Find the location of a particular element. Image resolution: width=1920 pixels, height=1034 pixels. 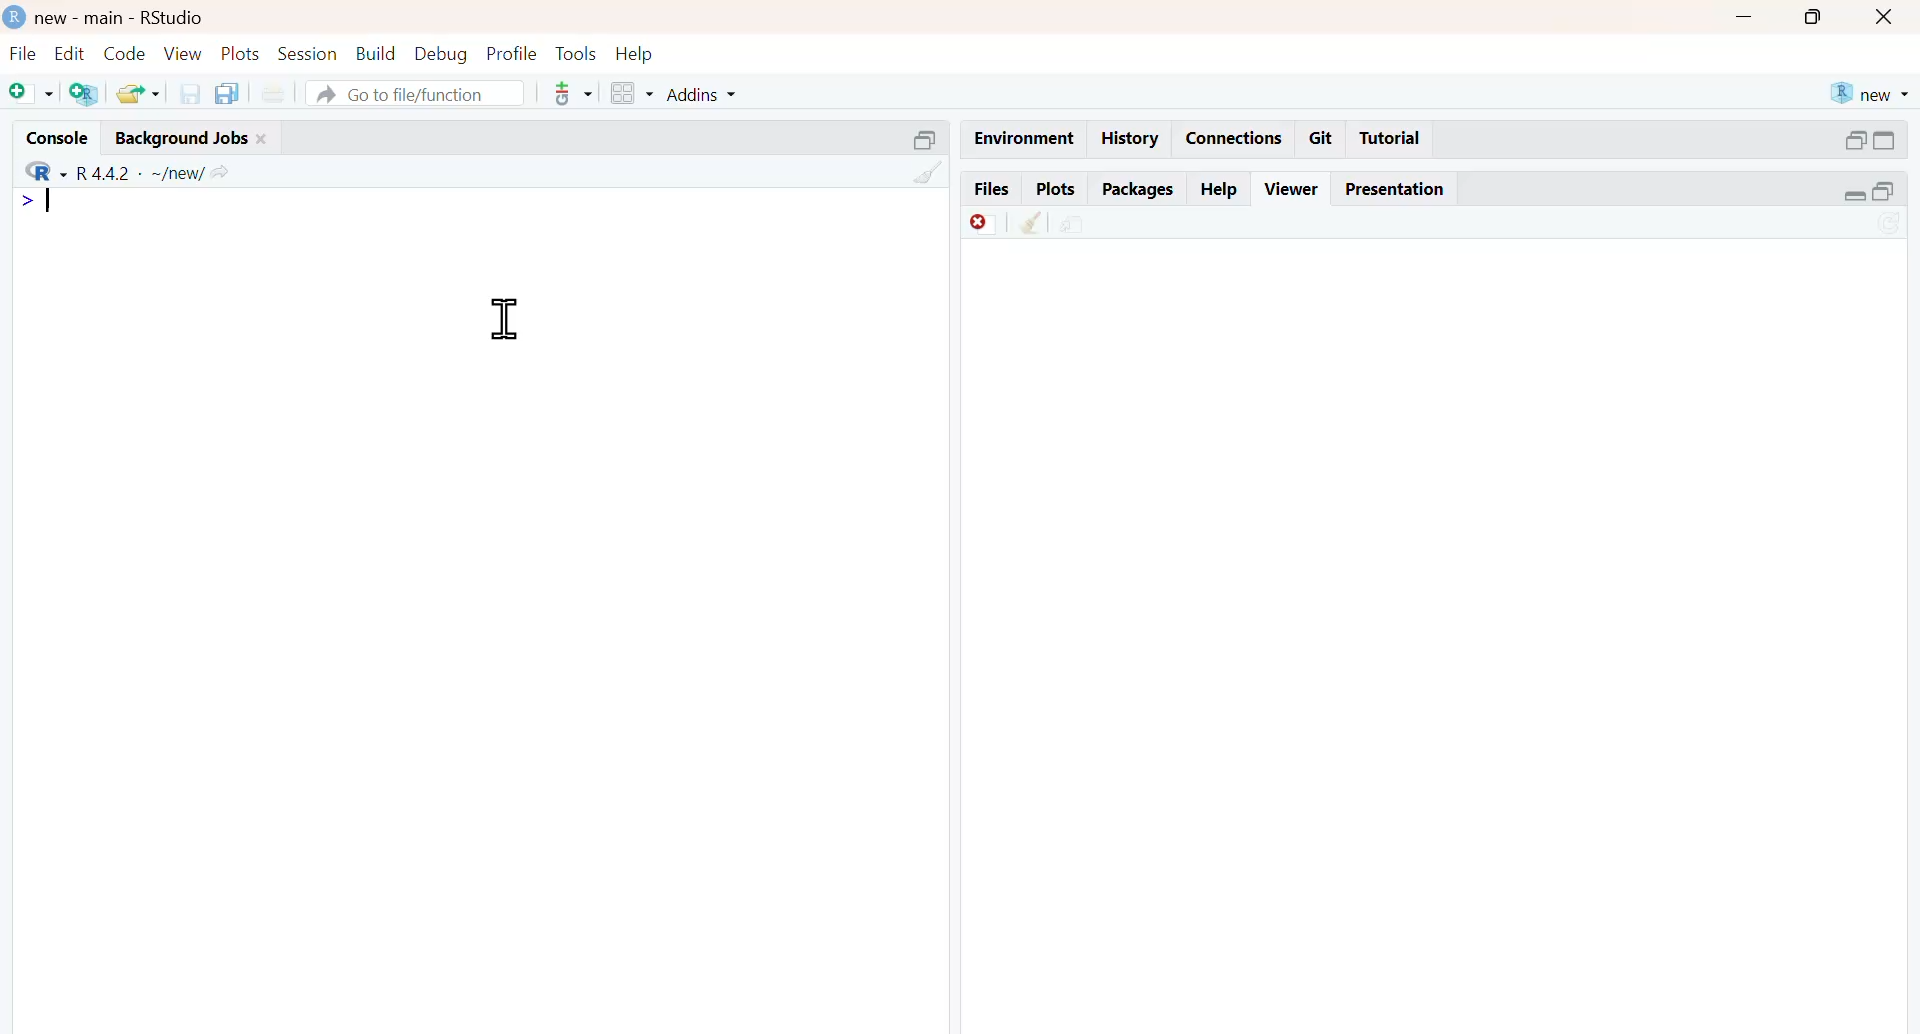

tutorial is located at coordinates (1392, 139).